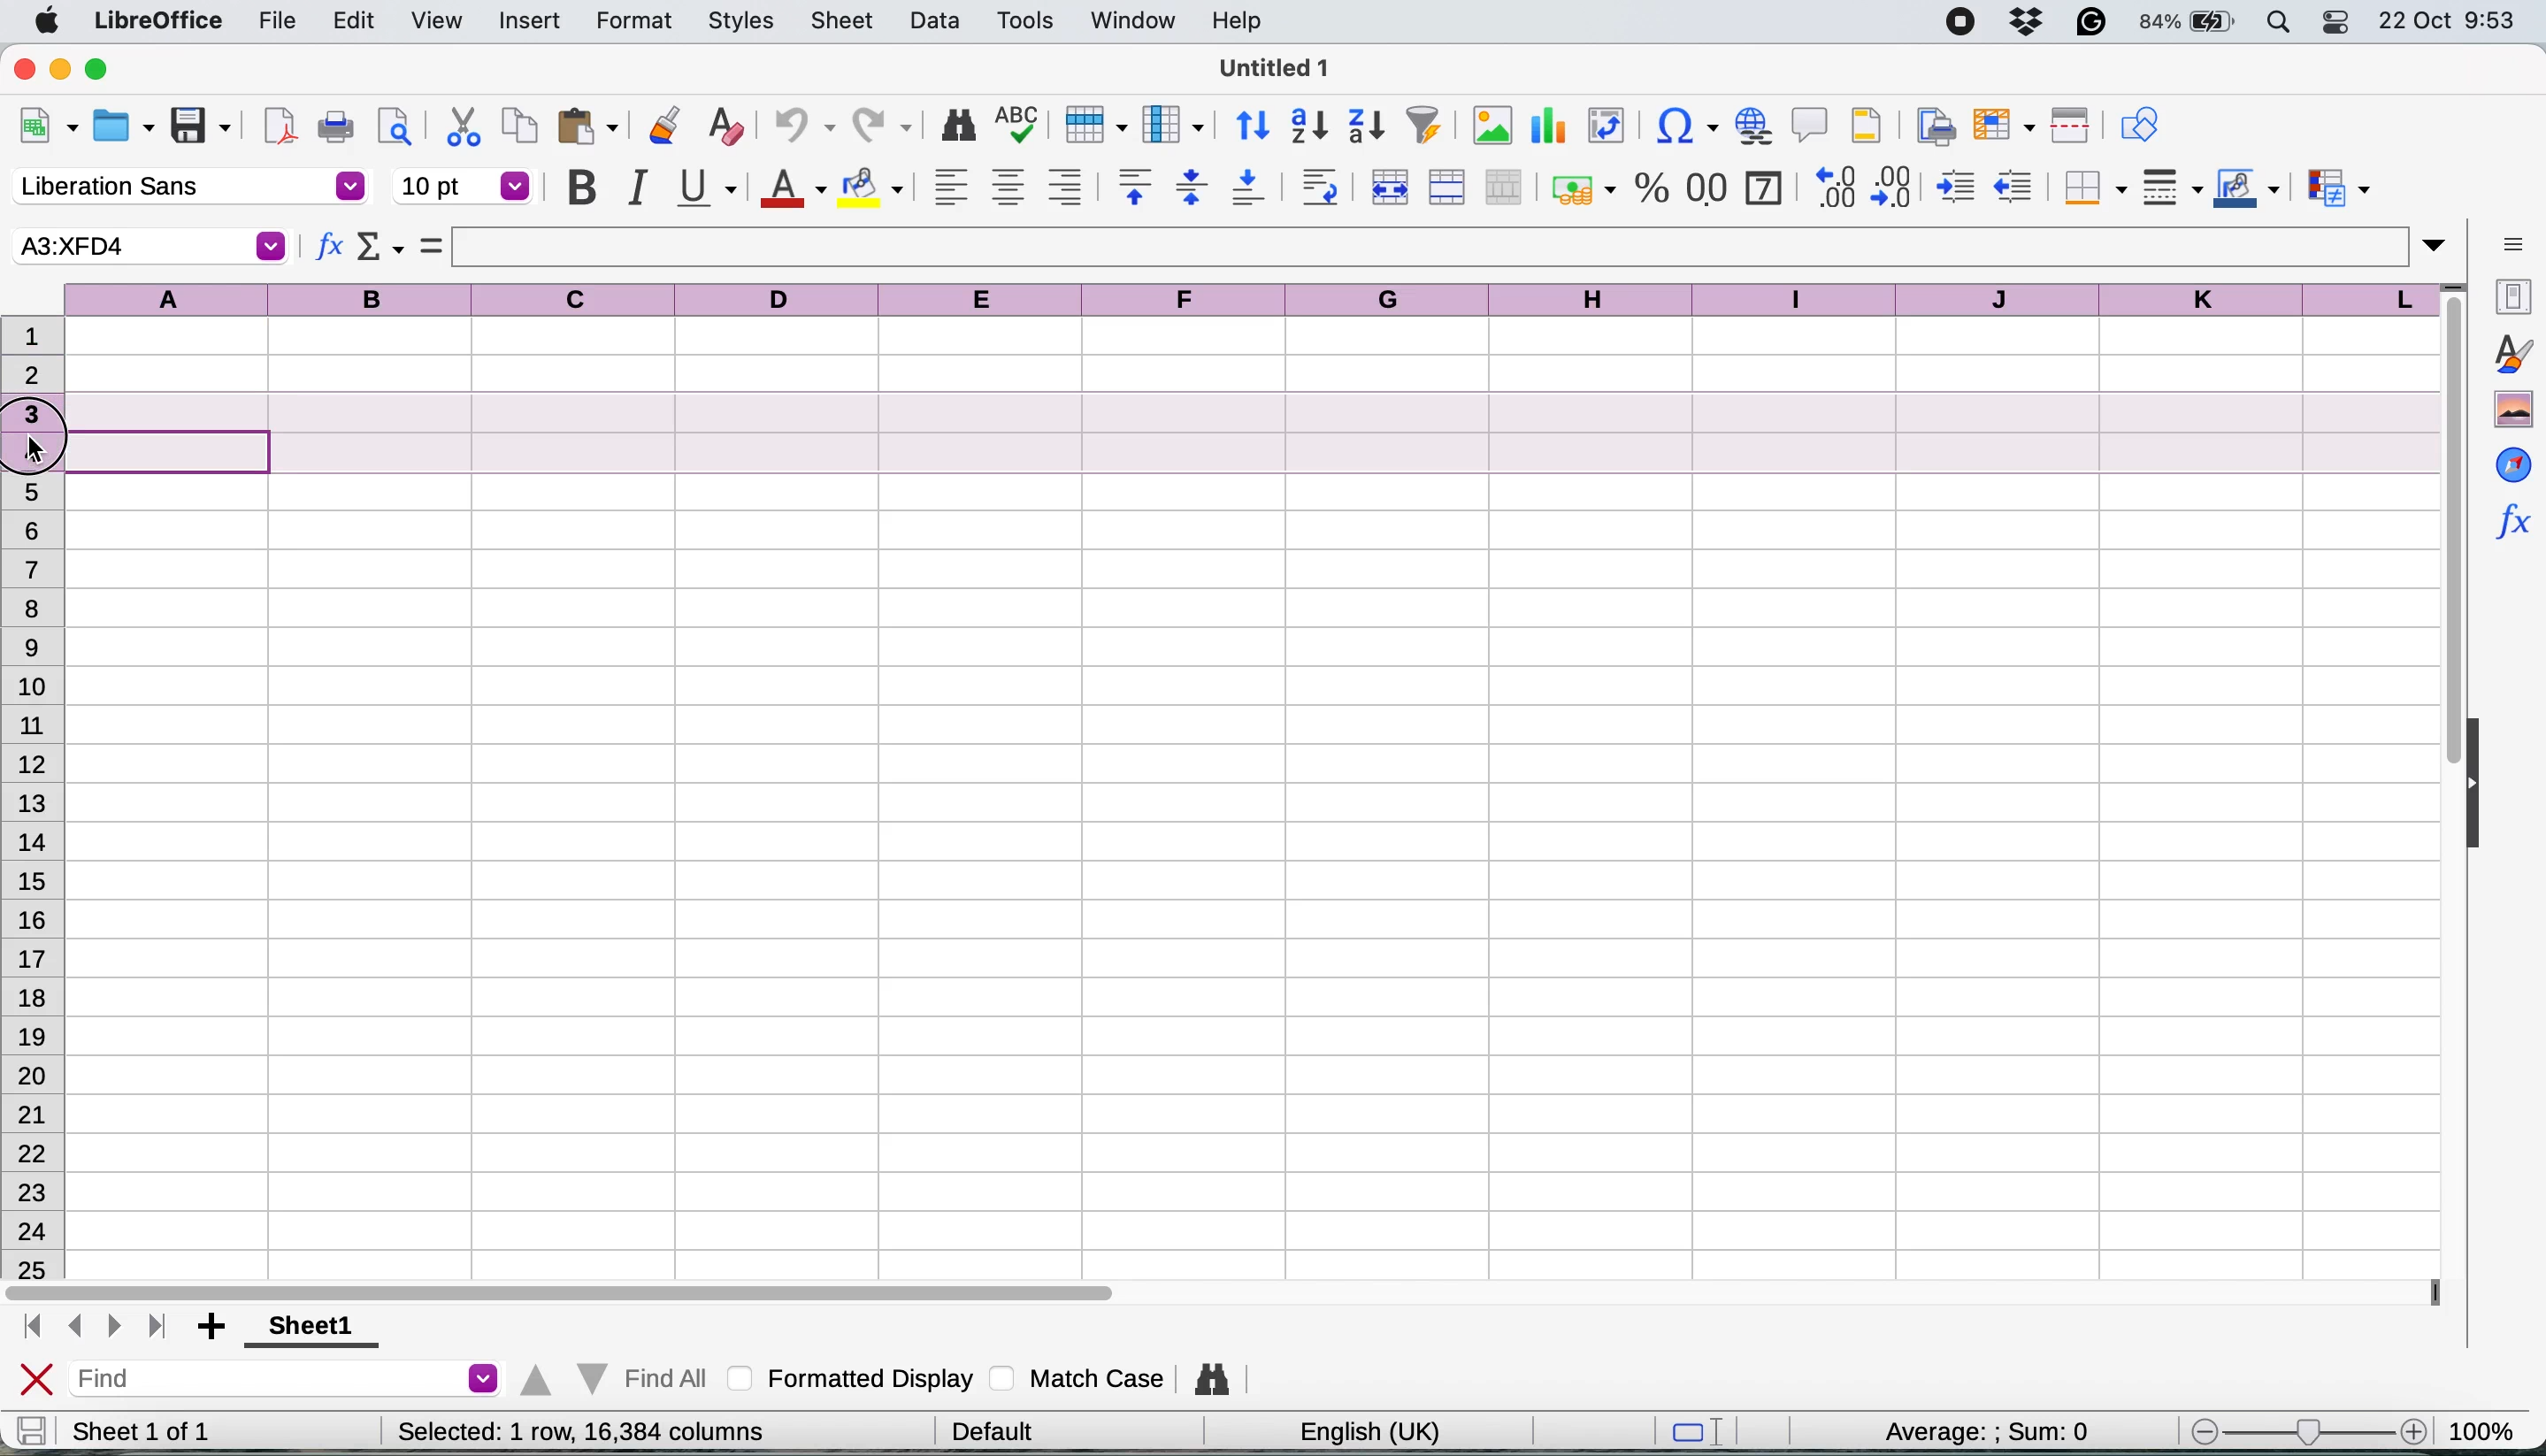 The width and height of the screenshot is (2546, 1456). Describe the element at coordinates (2171, 187) in the screenshot. I see `border styles` at that location.